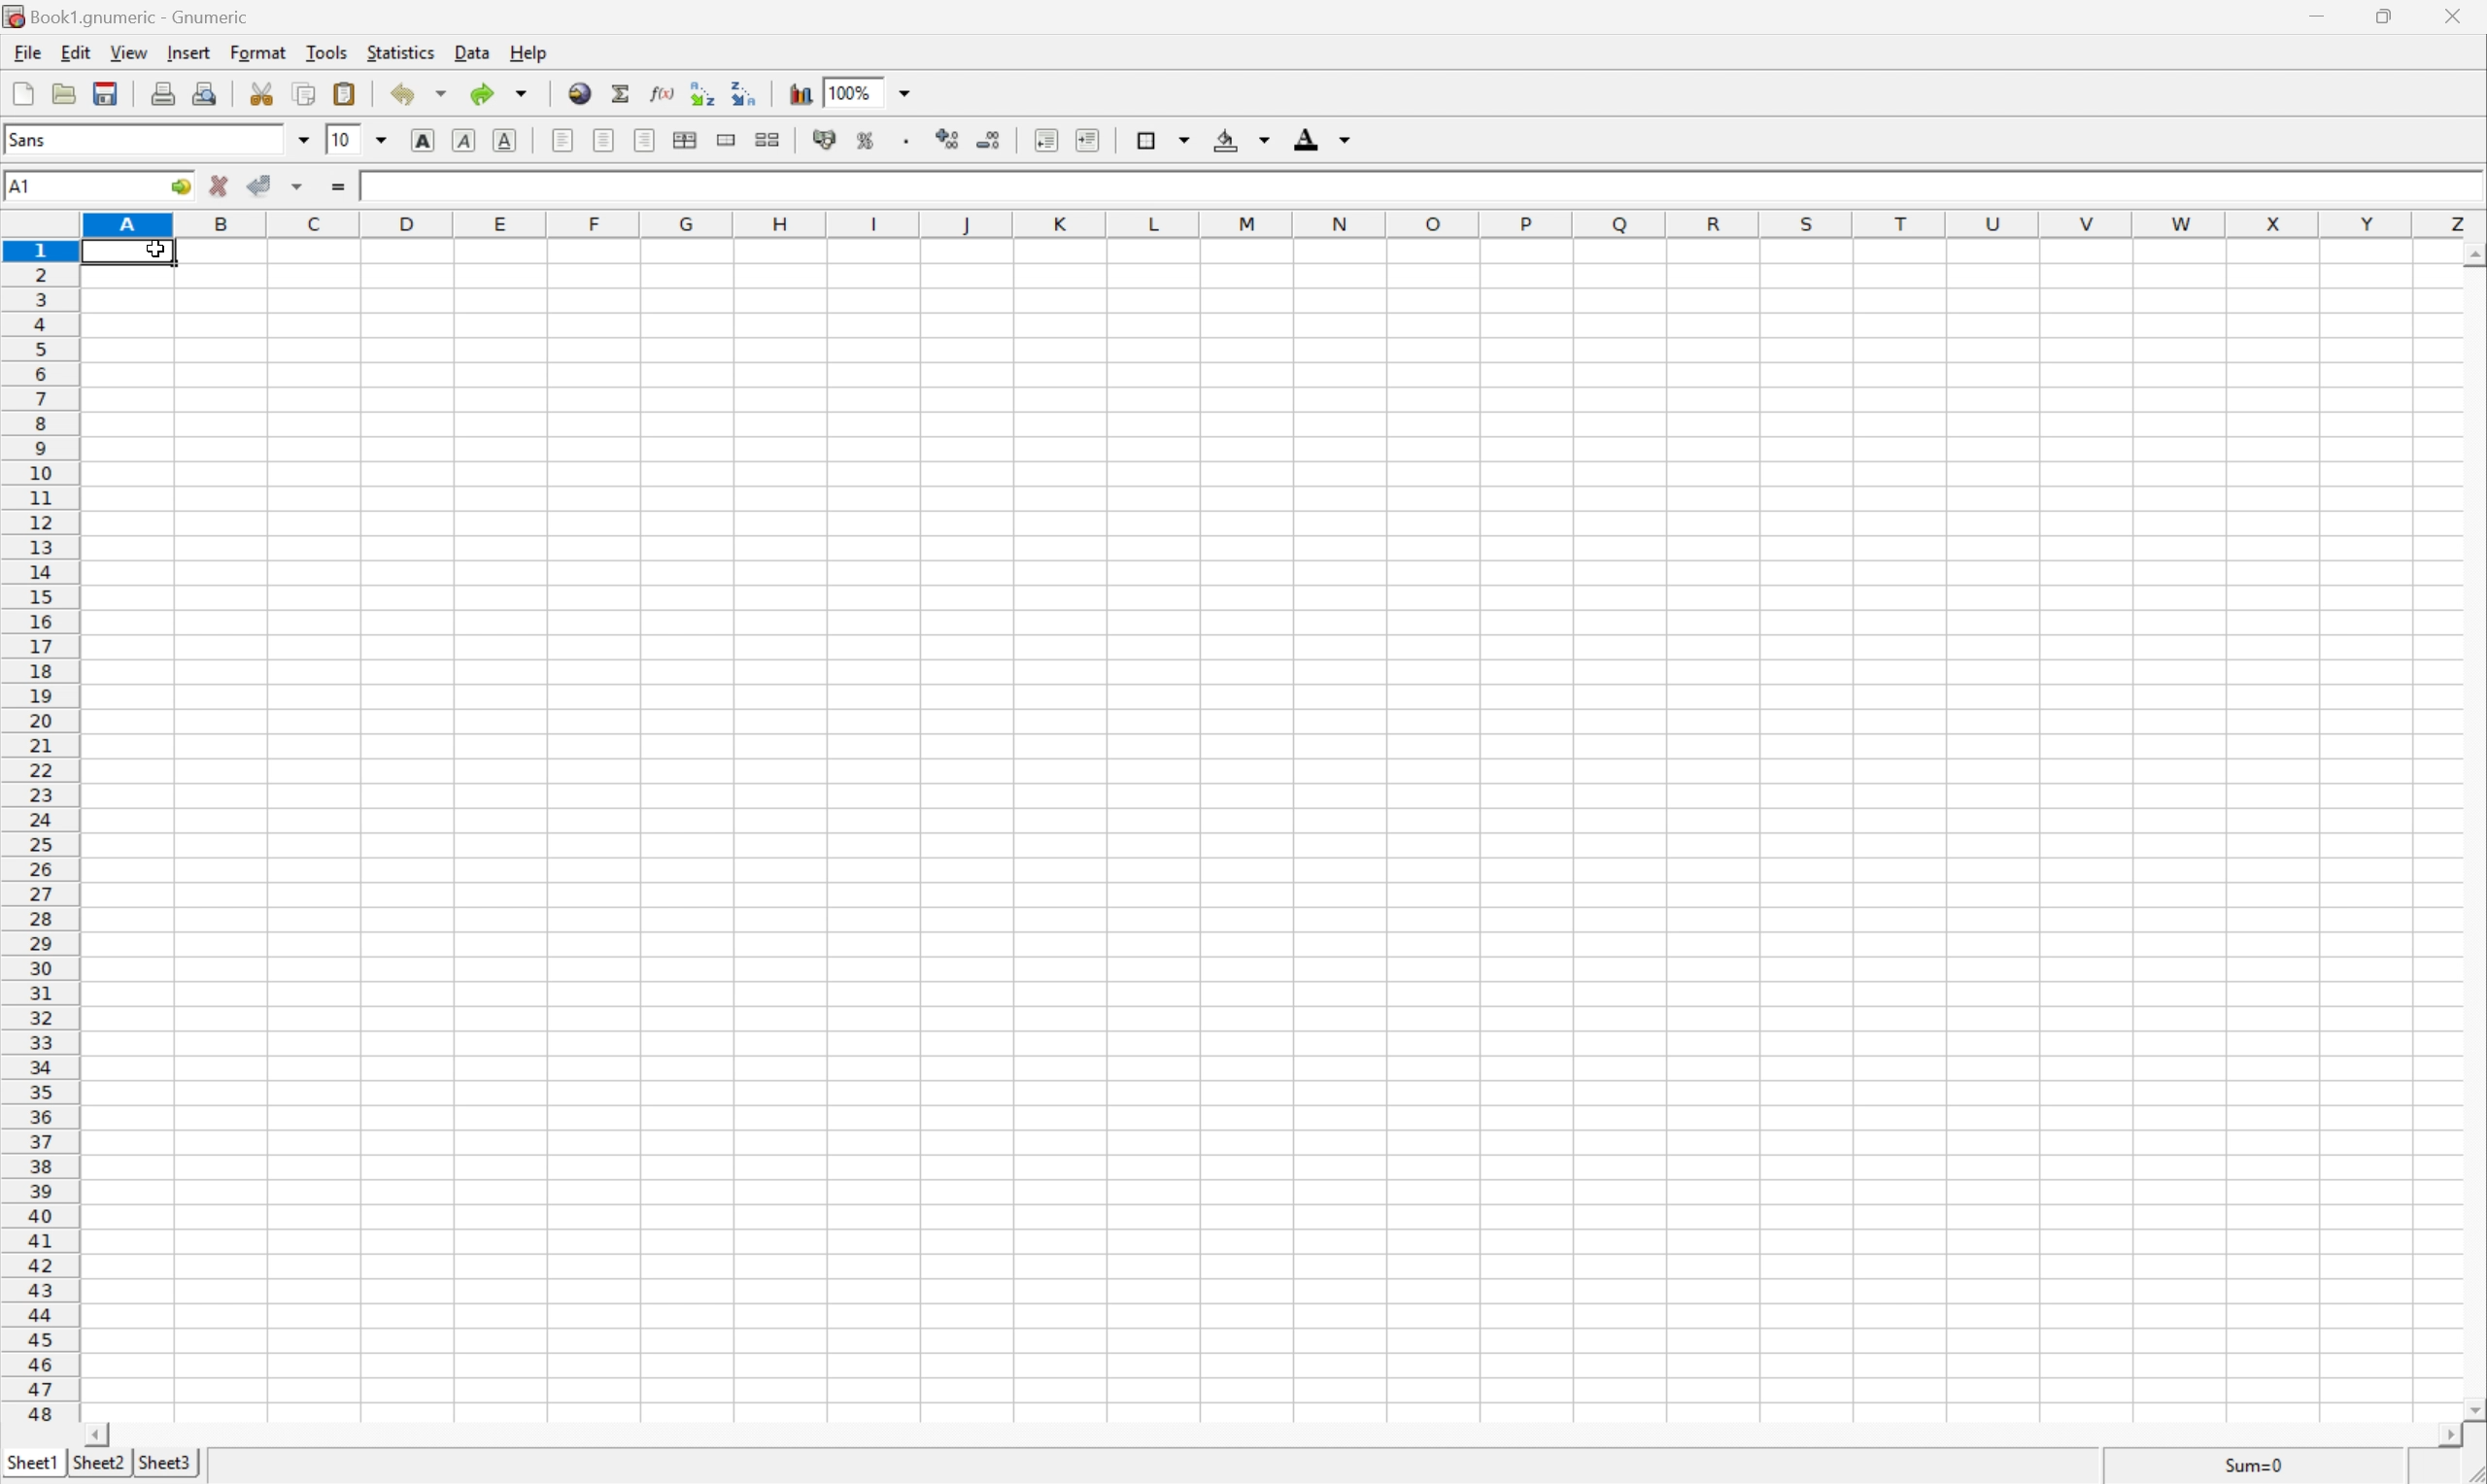  Describe the element at coordinates (27, 51) in the screenshot. I see `file` at that location.